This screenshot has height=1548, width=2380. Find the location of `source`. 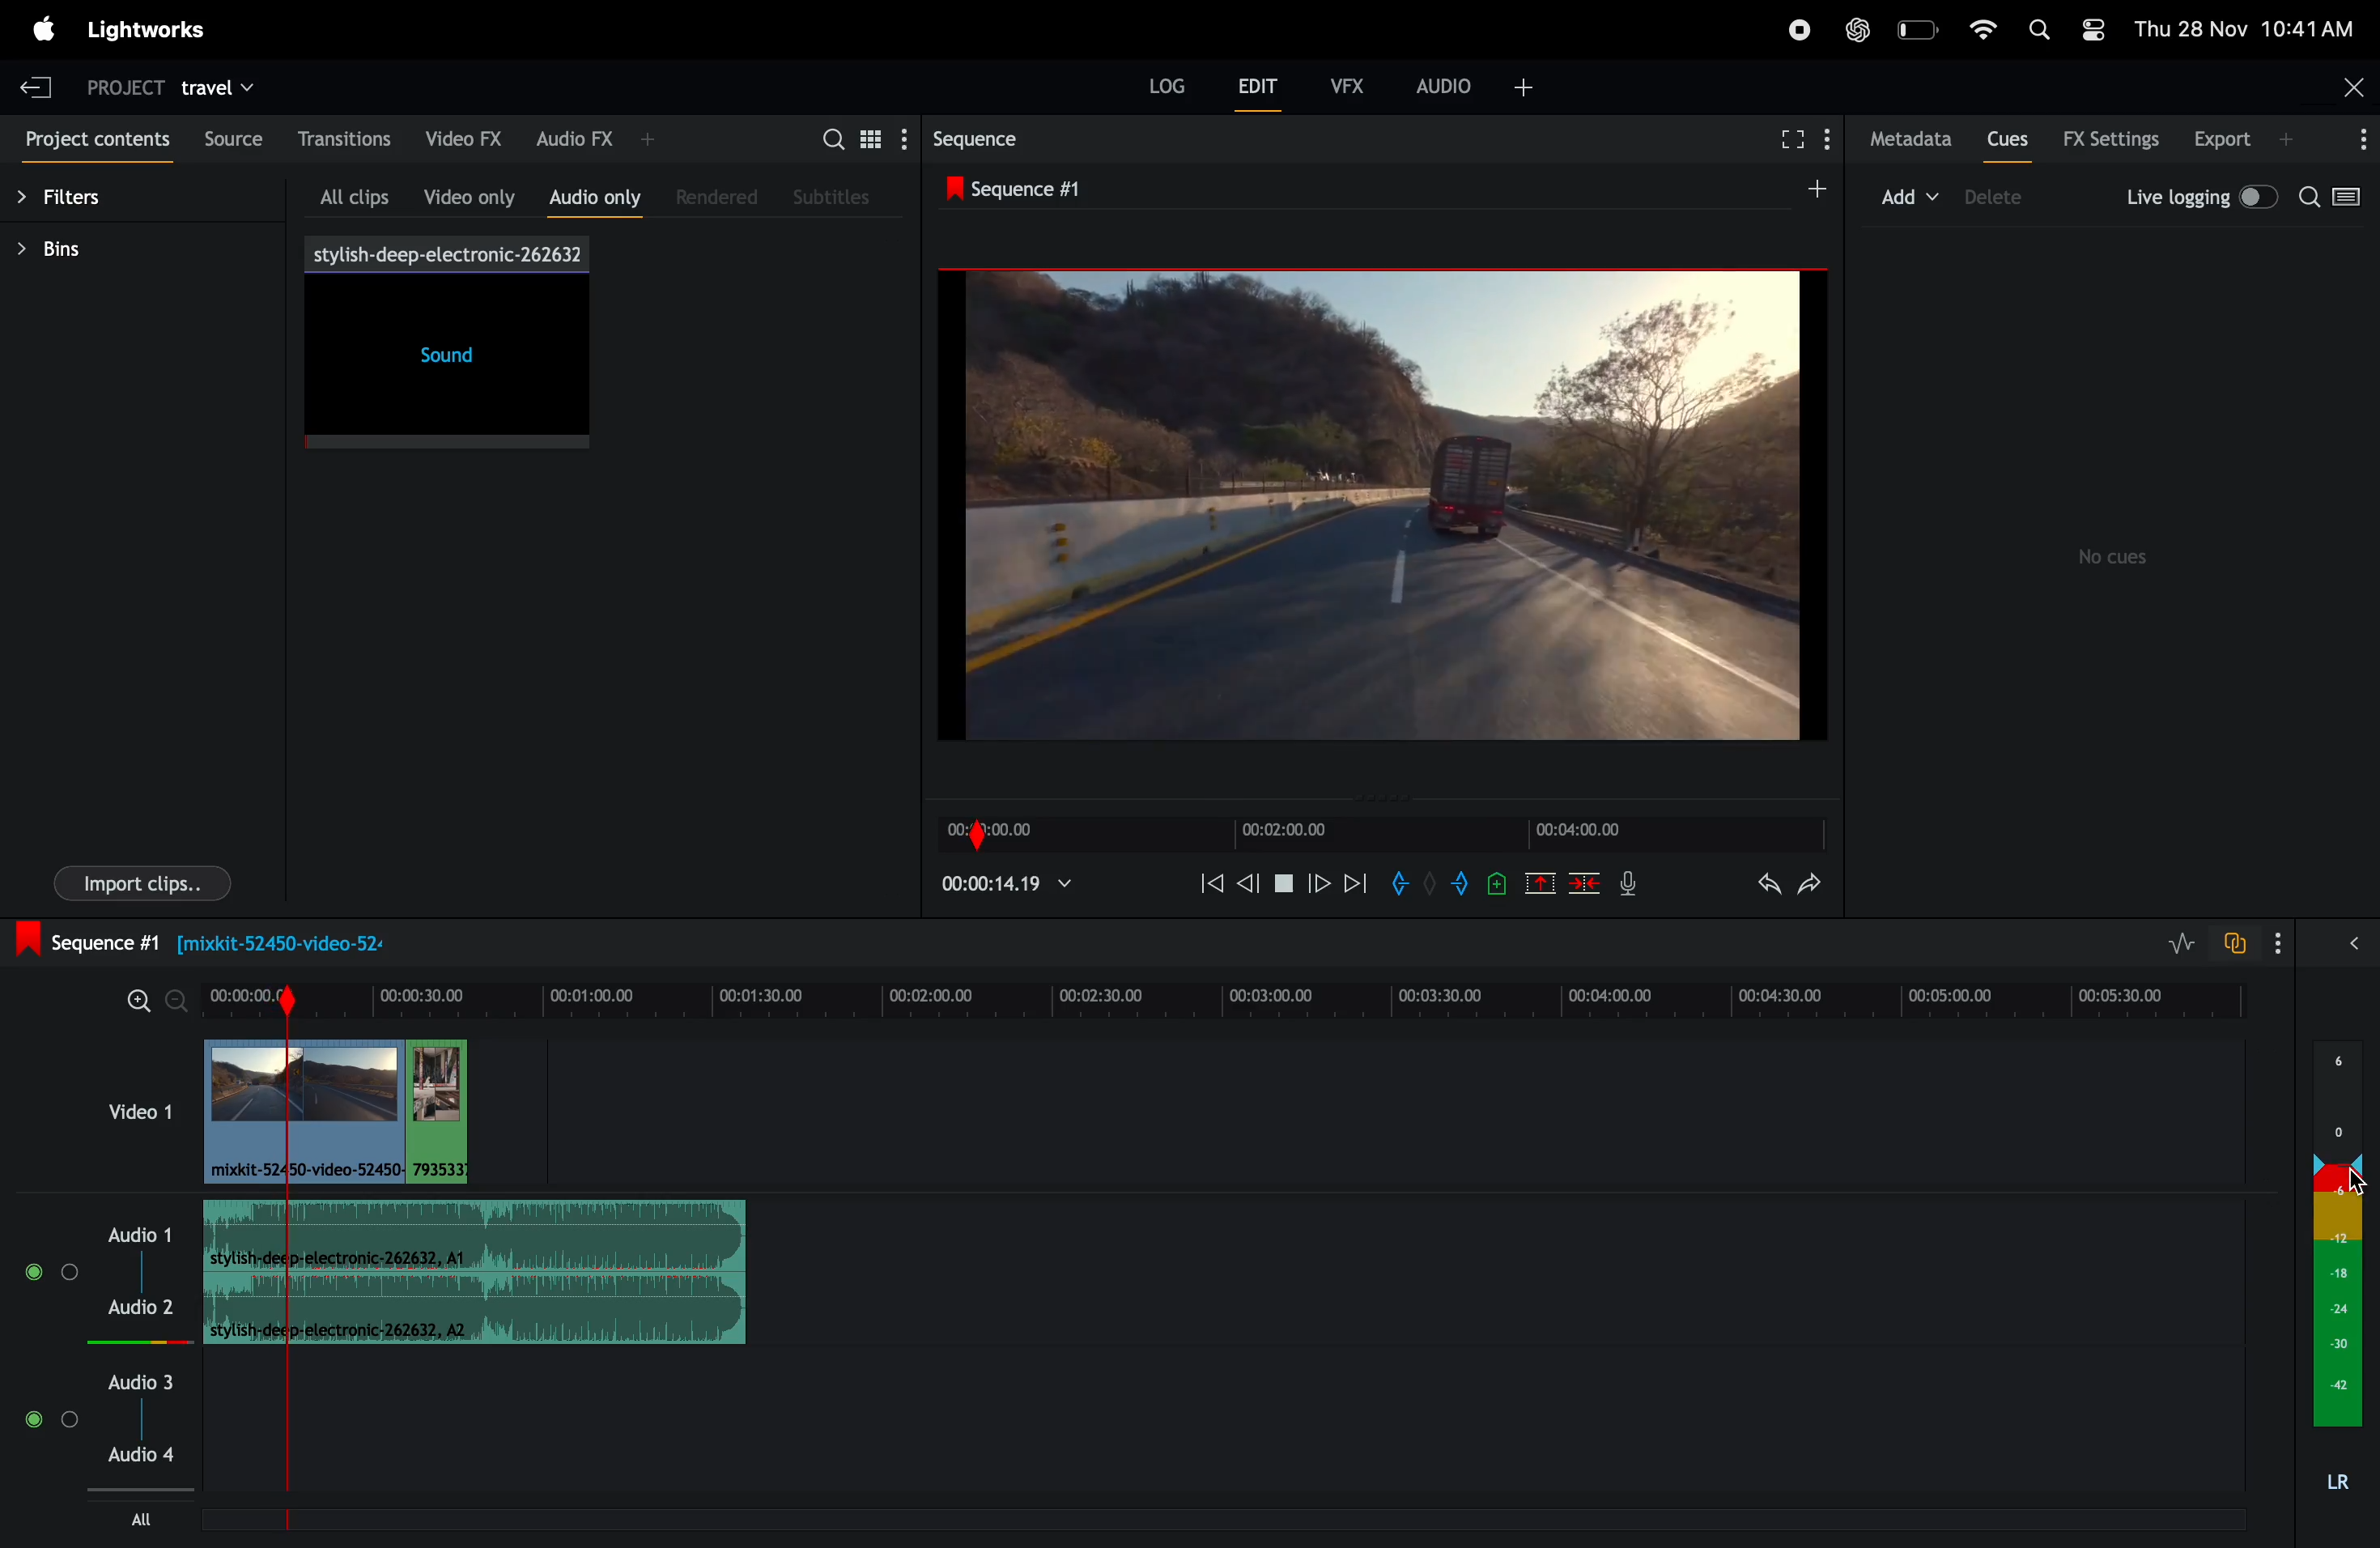

source is located at coordinates (228, 137).